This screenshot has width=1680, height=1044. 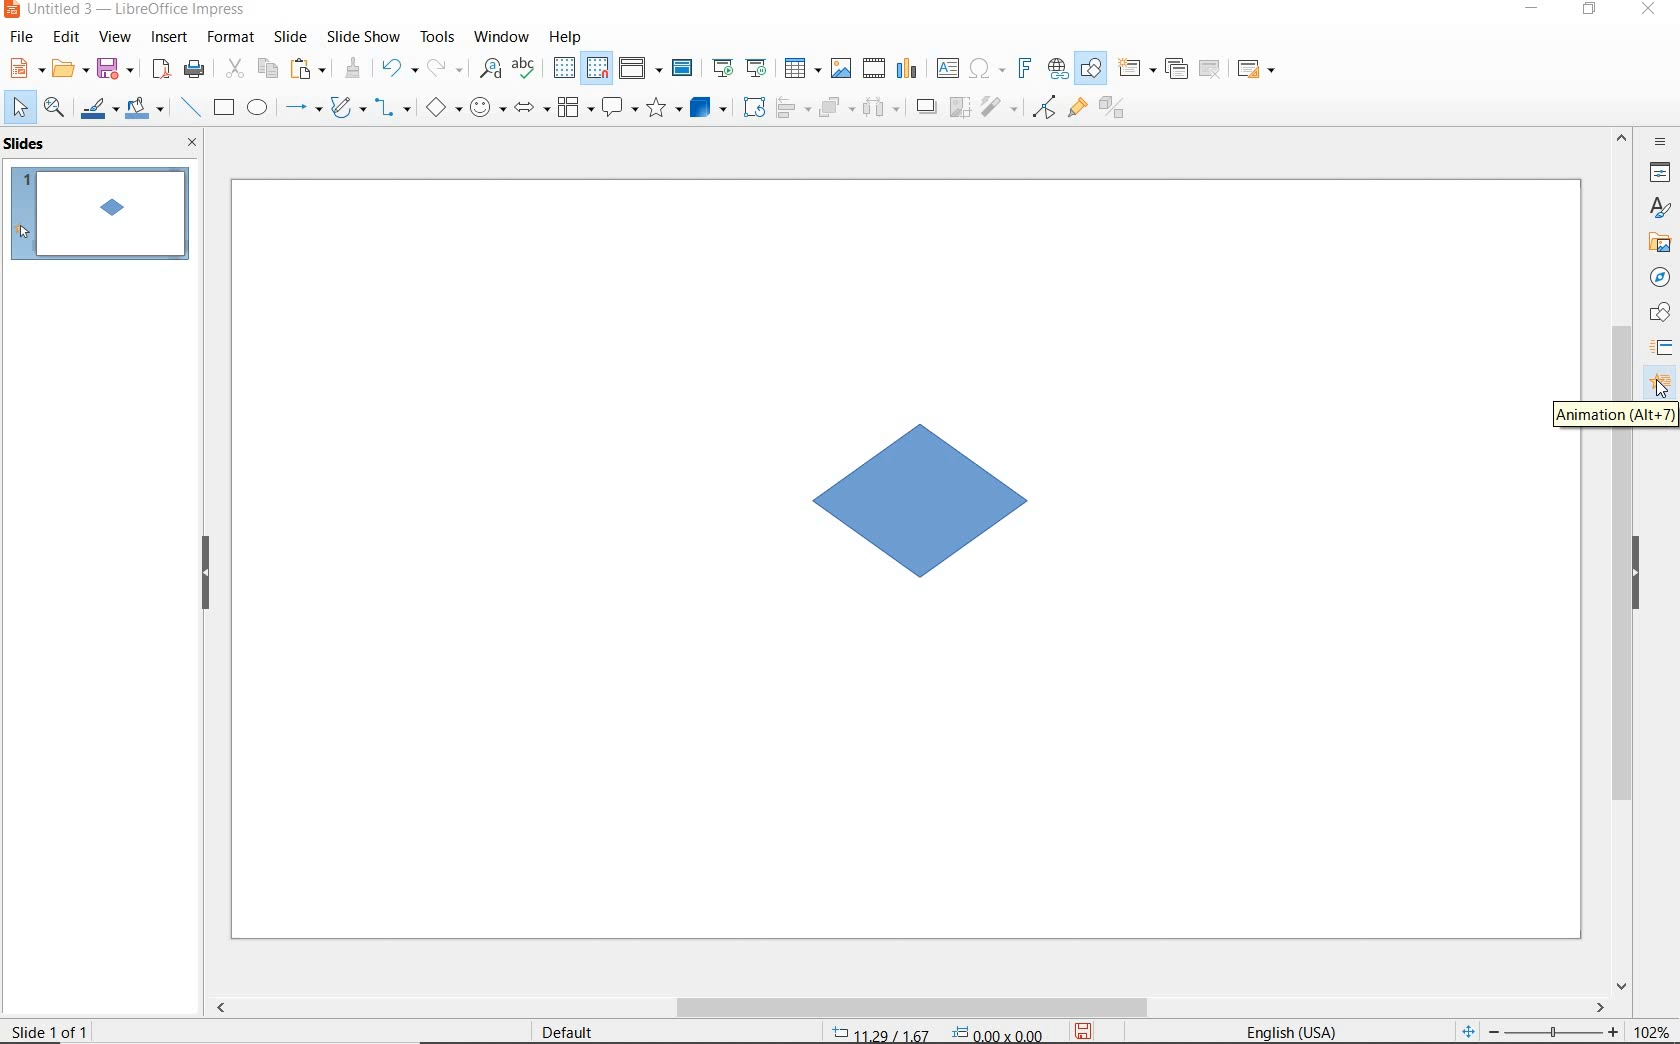 What do you see at coordinates (906, 70) in the screenshot?
I see `insert chart` at bounding box center [906, 70].